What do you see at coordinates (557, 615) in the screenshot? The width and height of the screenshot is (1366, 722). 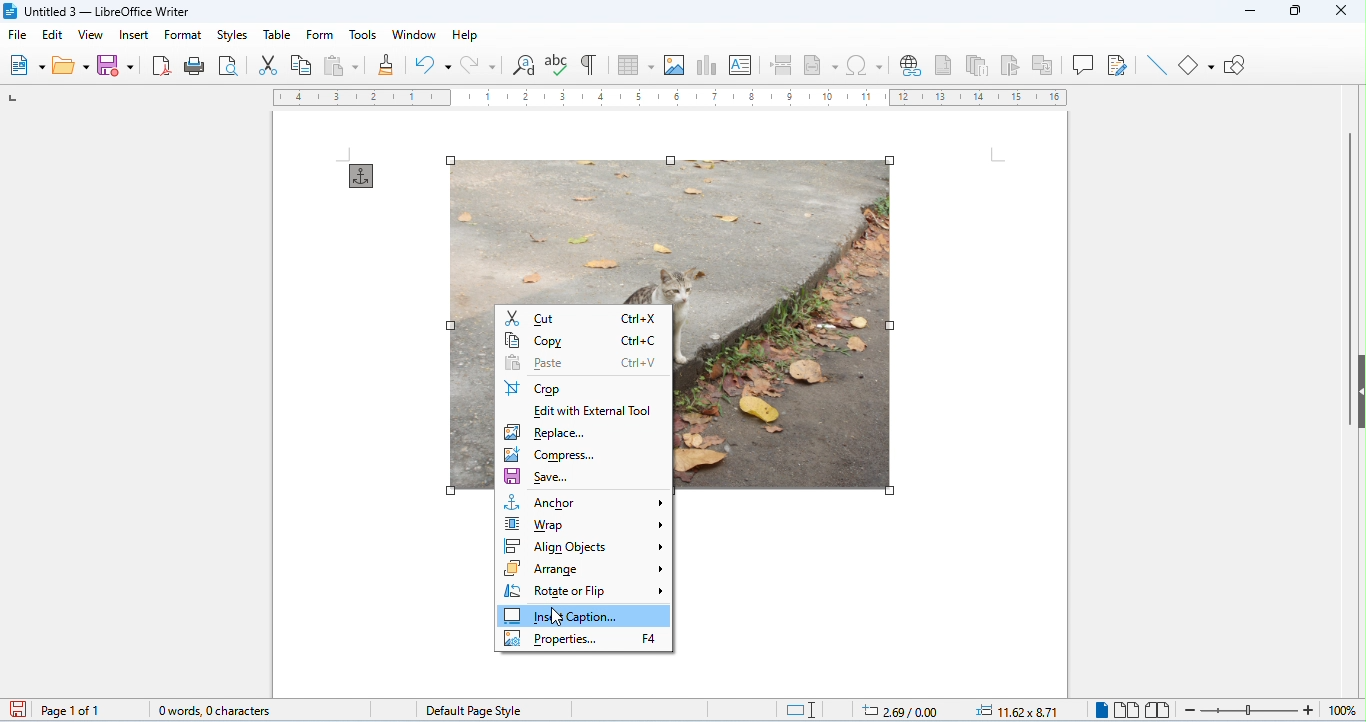 I see `cursor movement` at bounding box center [557, 615].